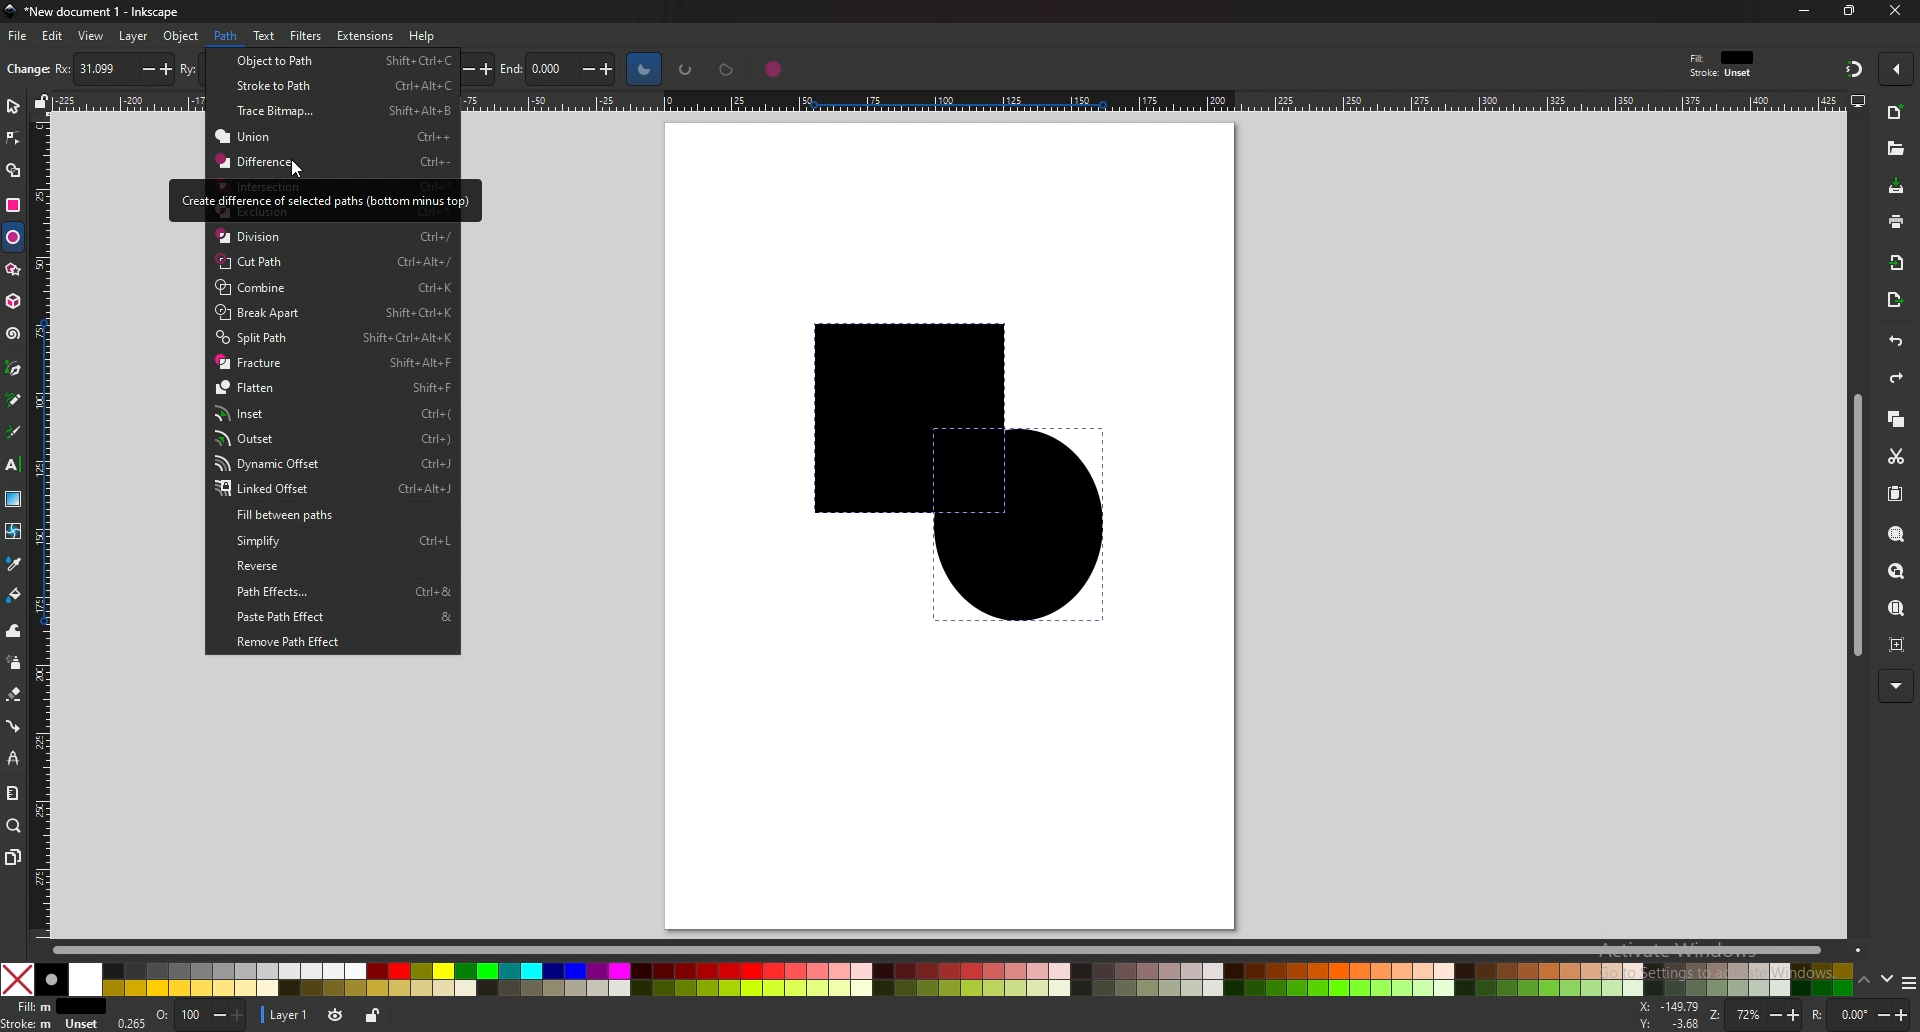  I want to click on tooltip, so click(327, 200).